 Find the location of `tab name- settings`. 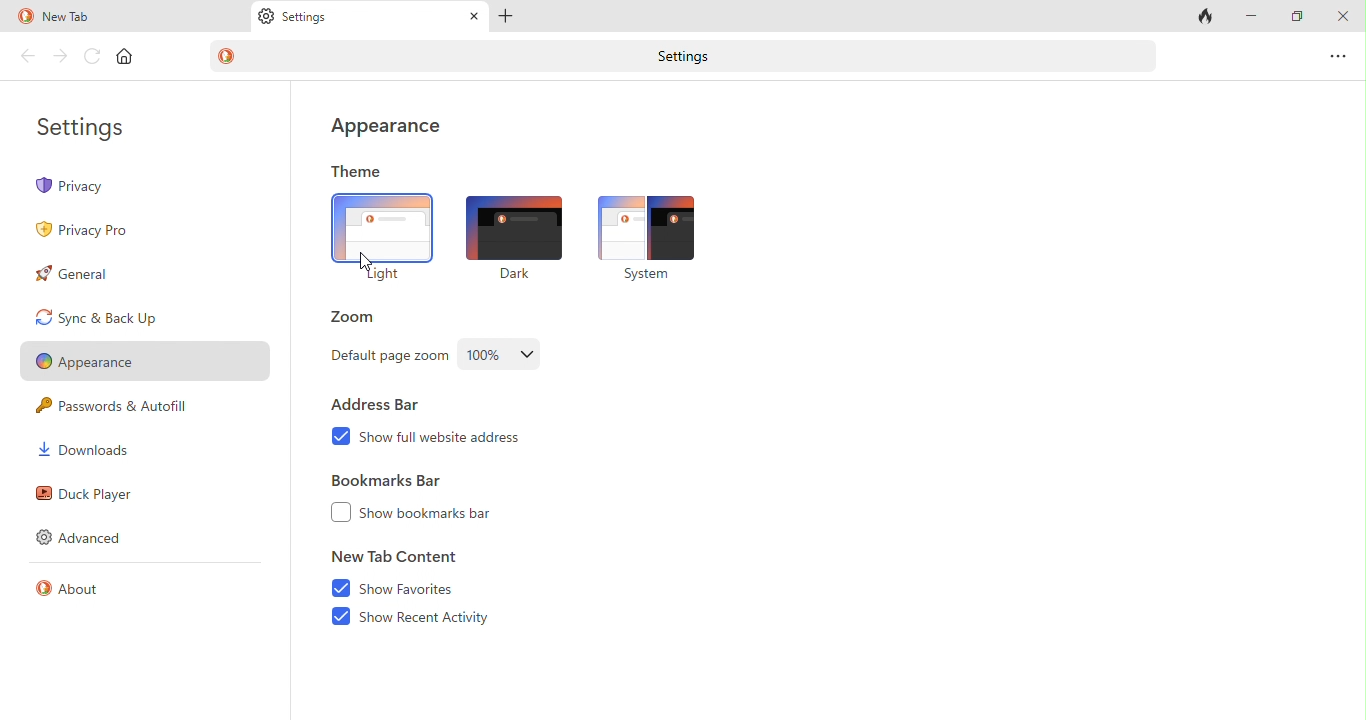

tab name- settings is located at coordinates (311, 16).